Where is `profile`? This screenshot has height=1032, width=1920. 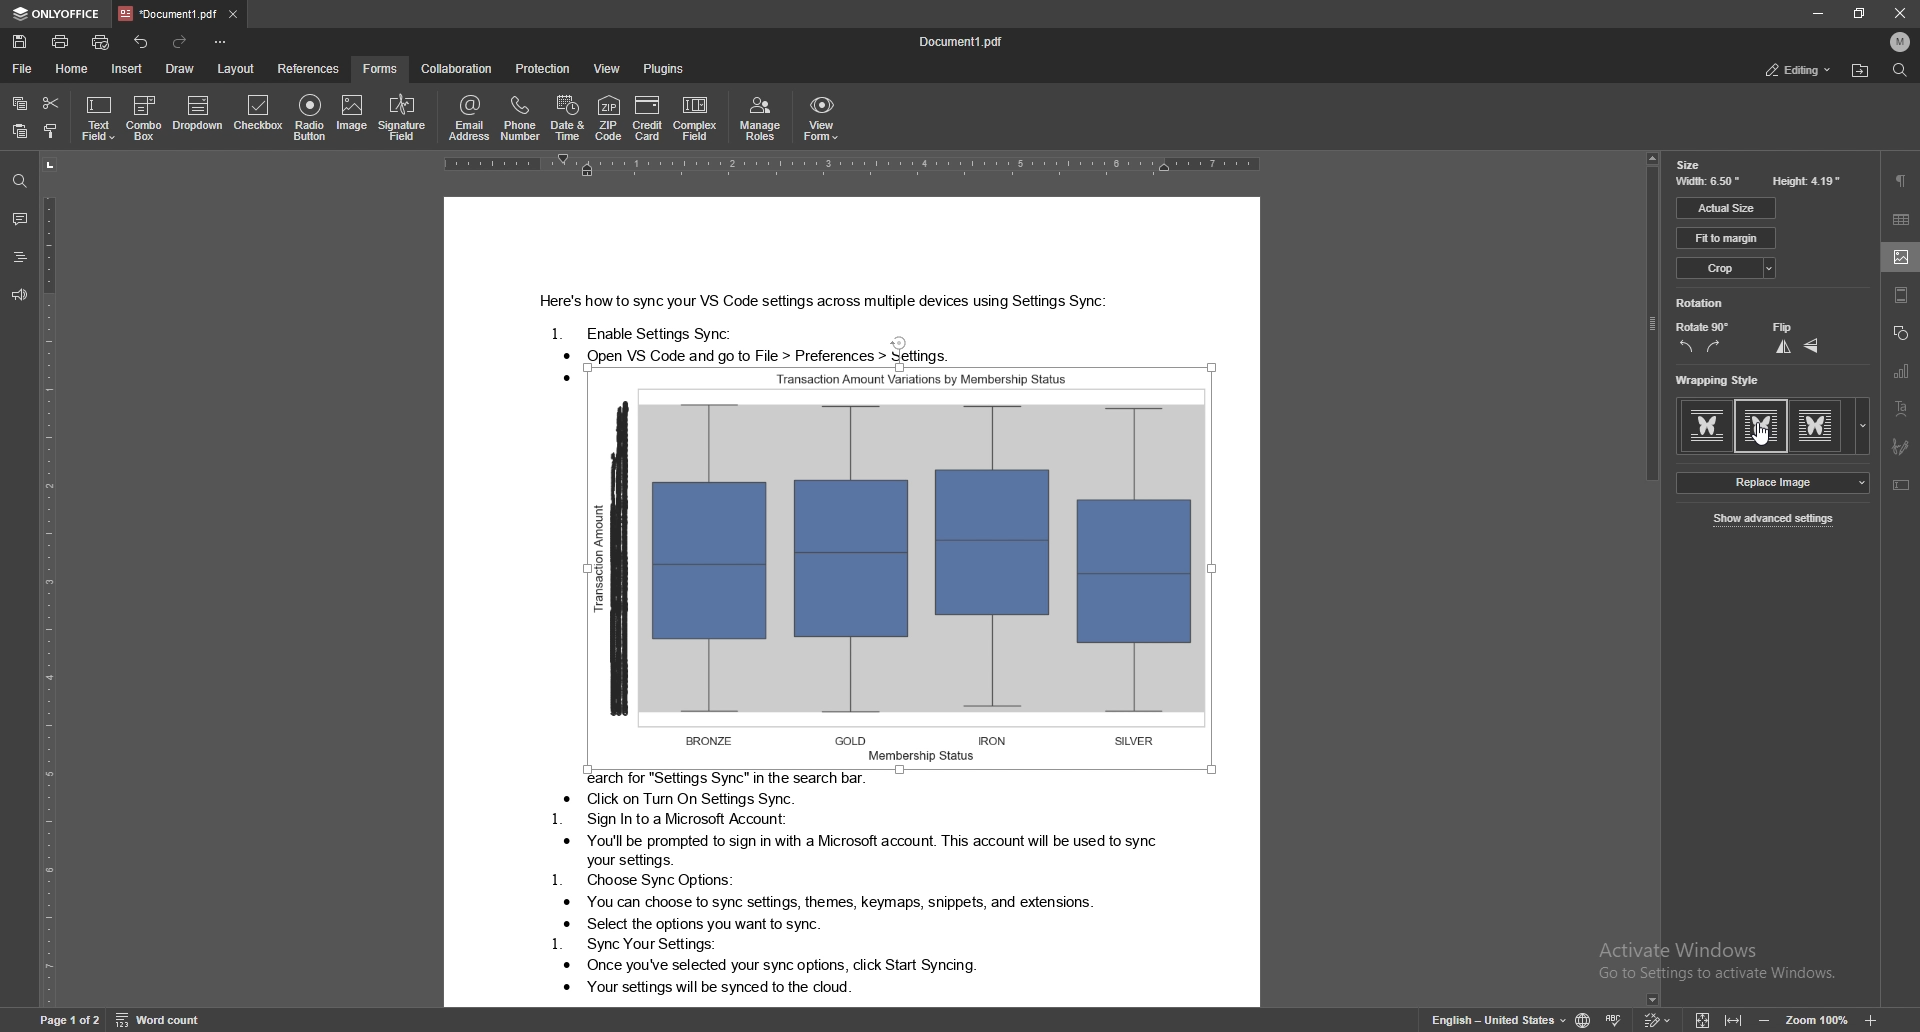 profile is located at coordinates (1900, 41).